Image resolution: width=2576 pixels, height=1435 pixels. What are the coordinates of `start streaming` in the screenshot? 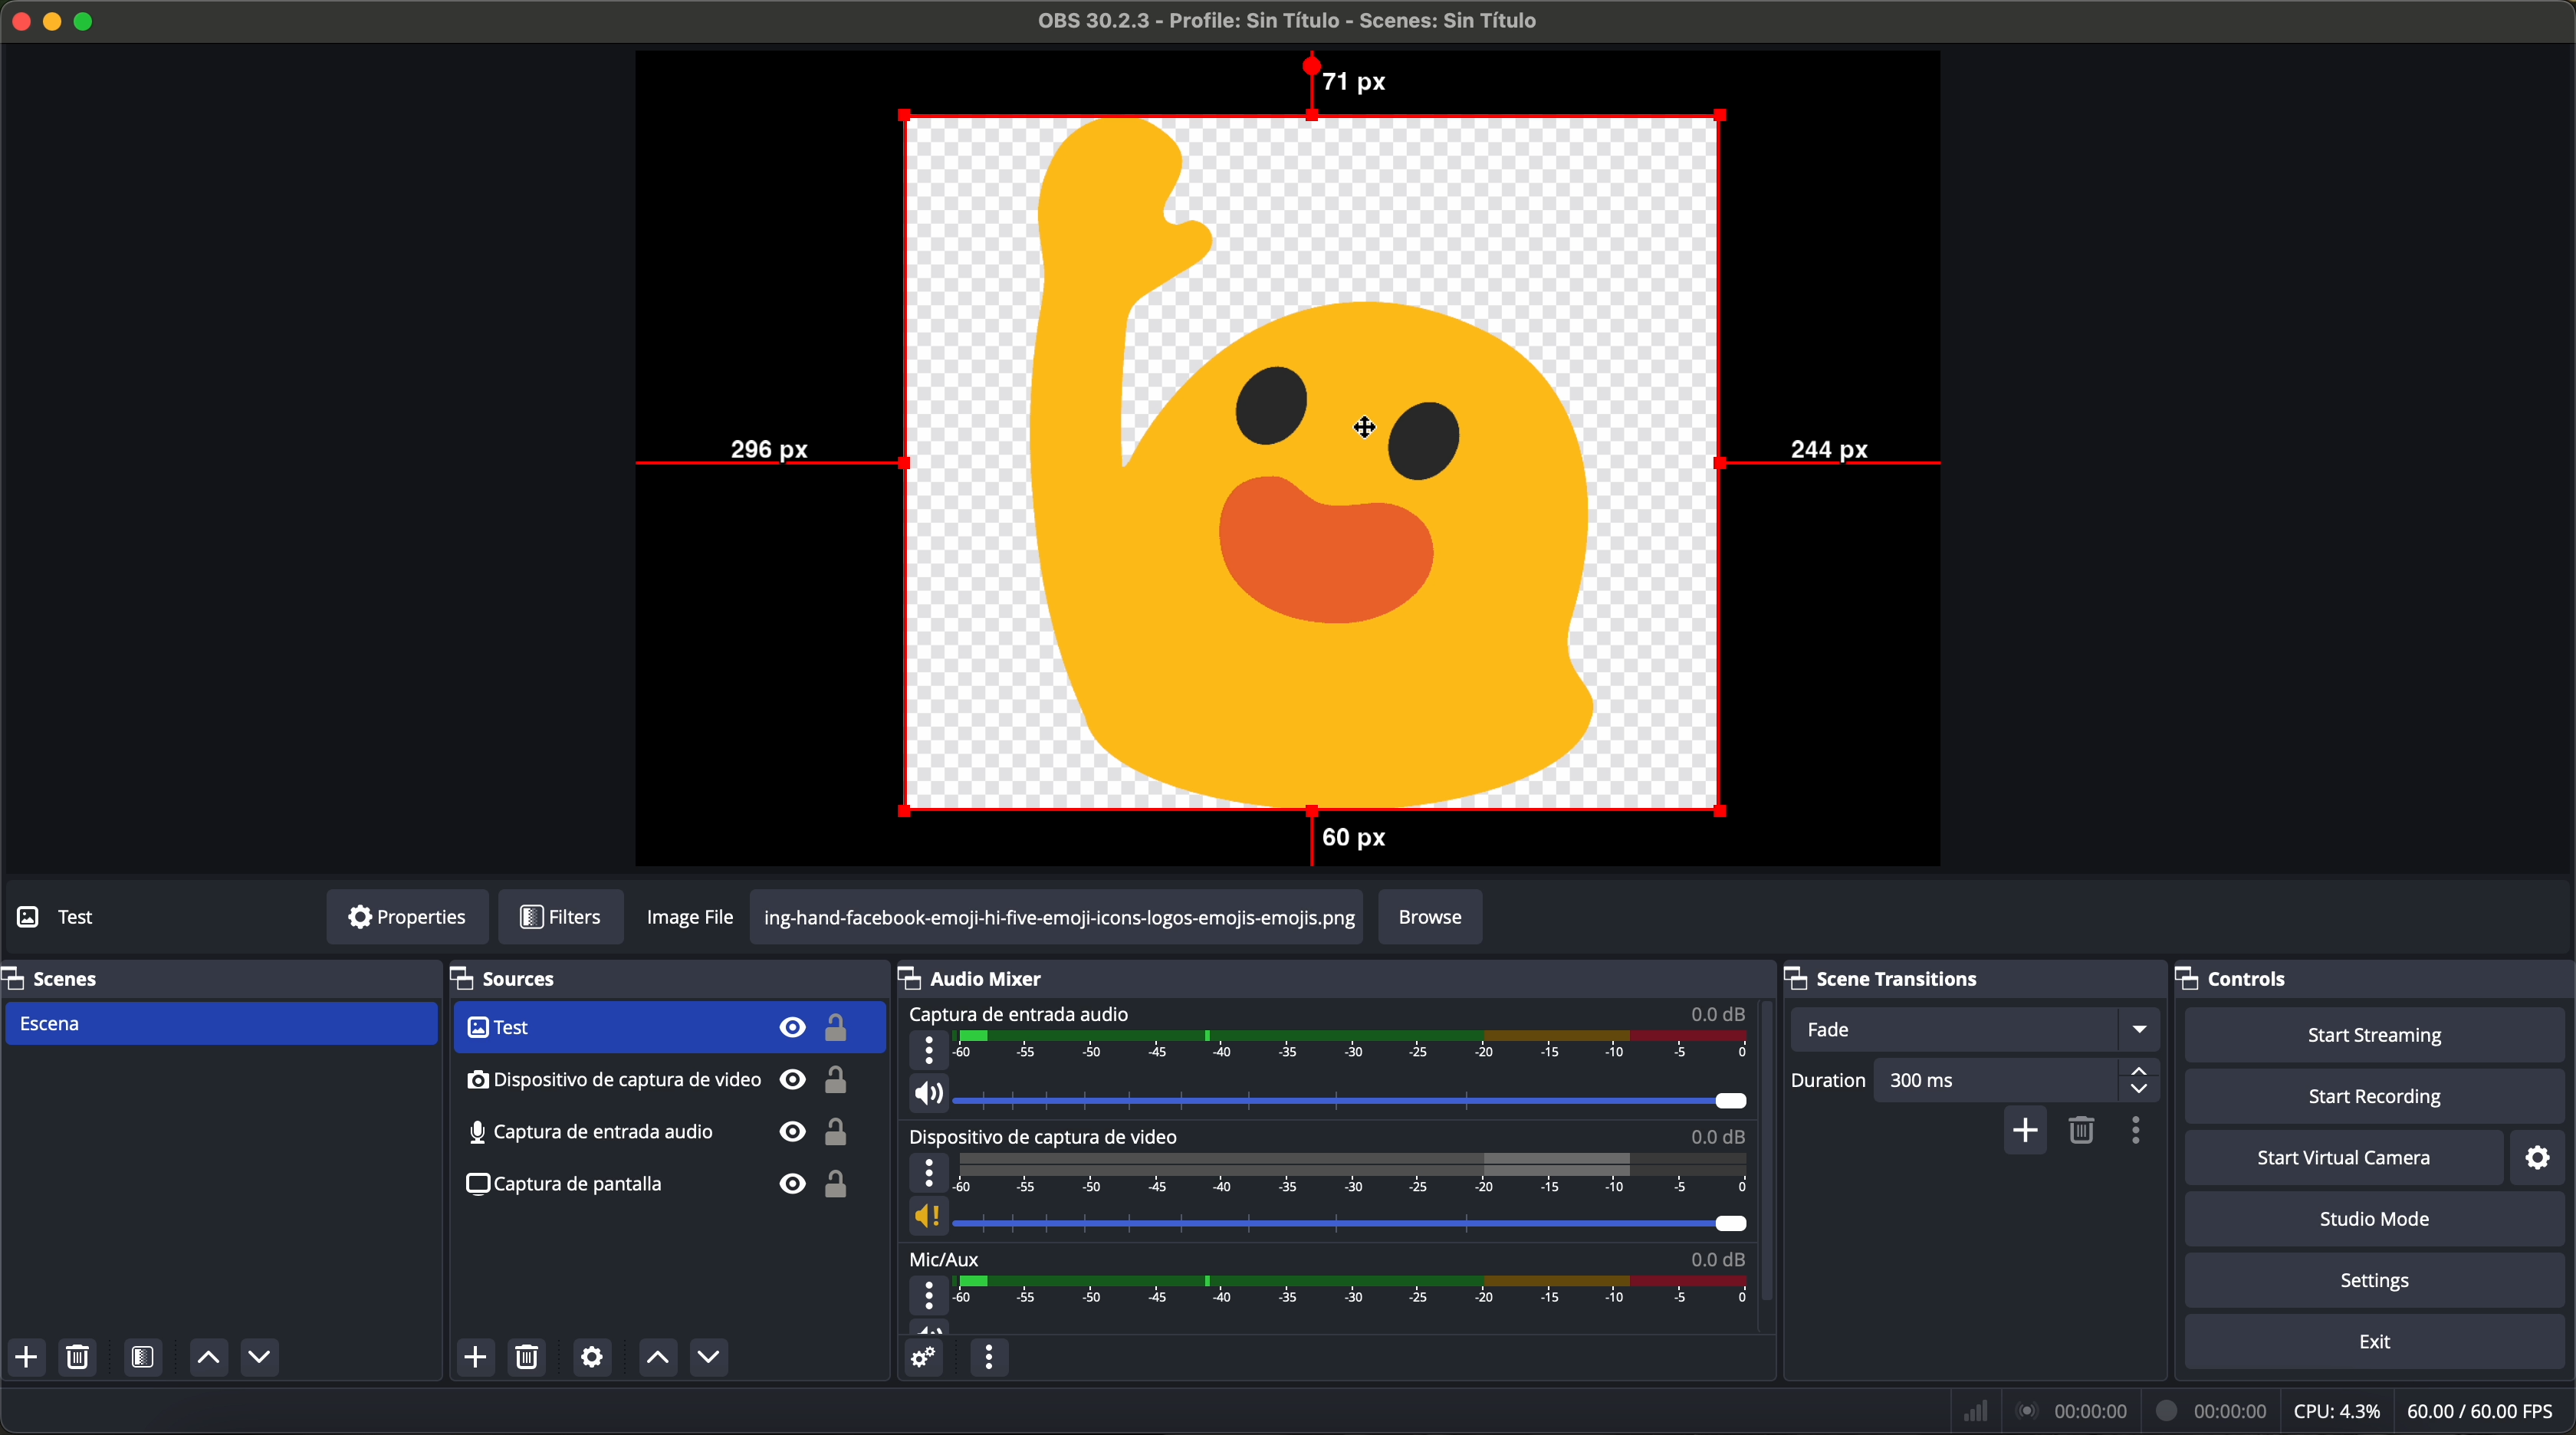 It's located at (2368, 1033).